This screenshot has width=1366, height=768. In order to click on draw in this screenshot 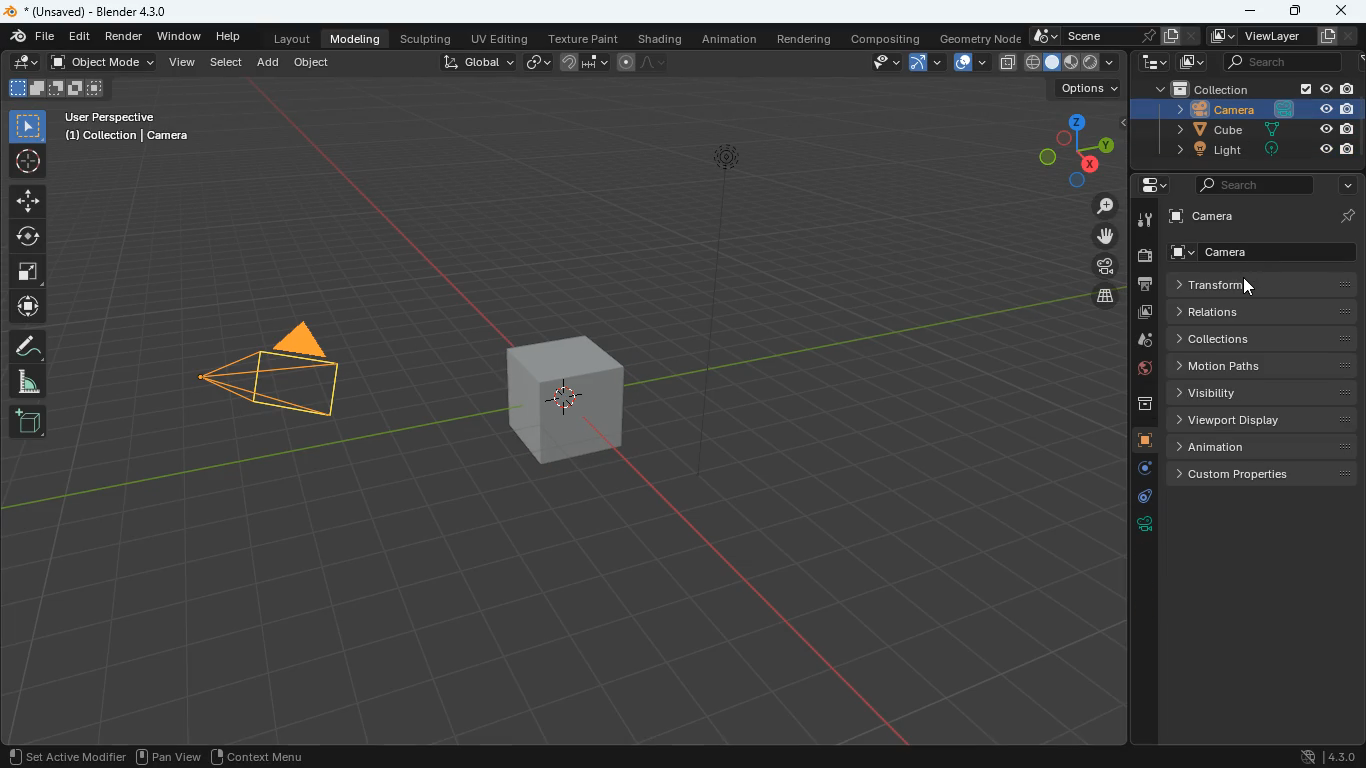, I will do `click(27, 344)`.